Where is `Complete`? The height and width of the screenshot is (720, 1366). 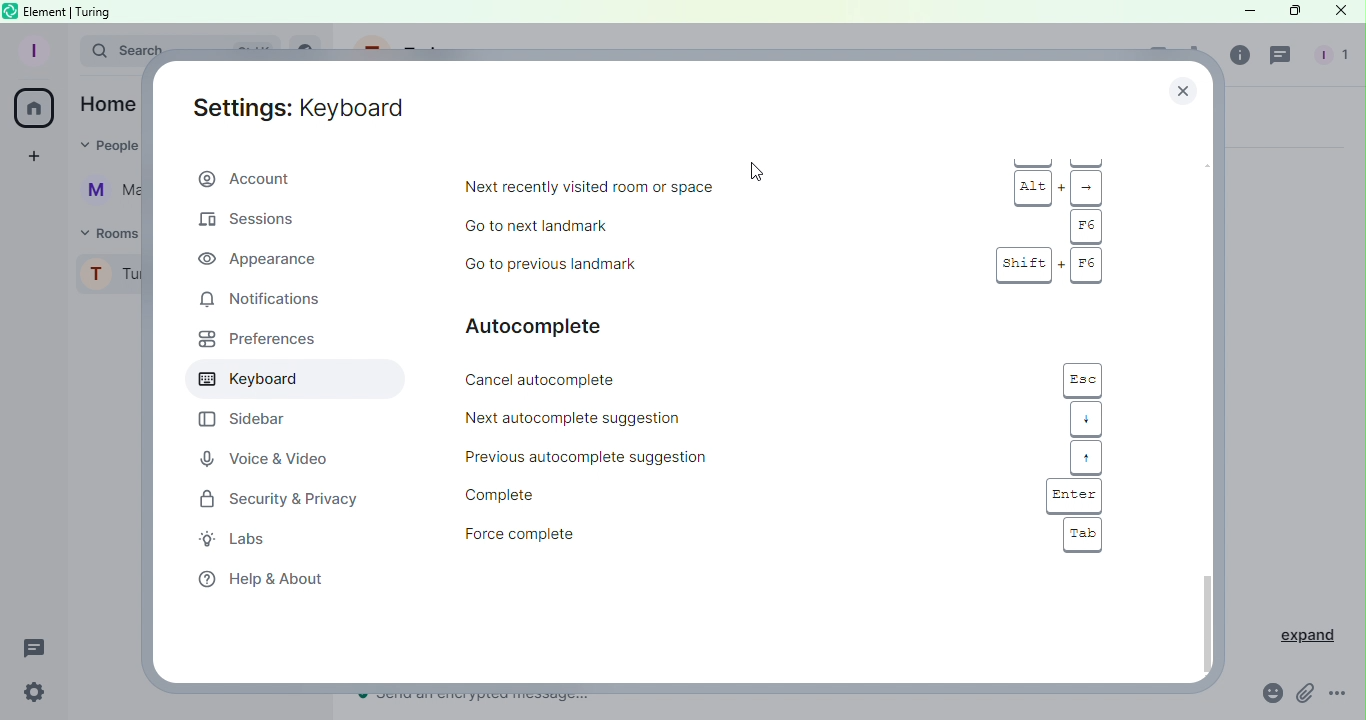
Complete is located at coordinates (655, 493).